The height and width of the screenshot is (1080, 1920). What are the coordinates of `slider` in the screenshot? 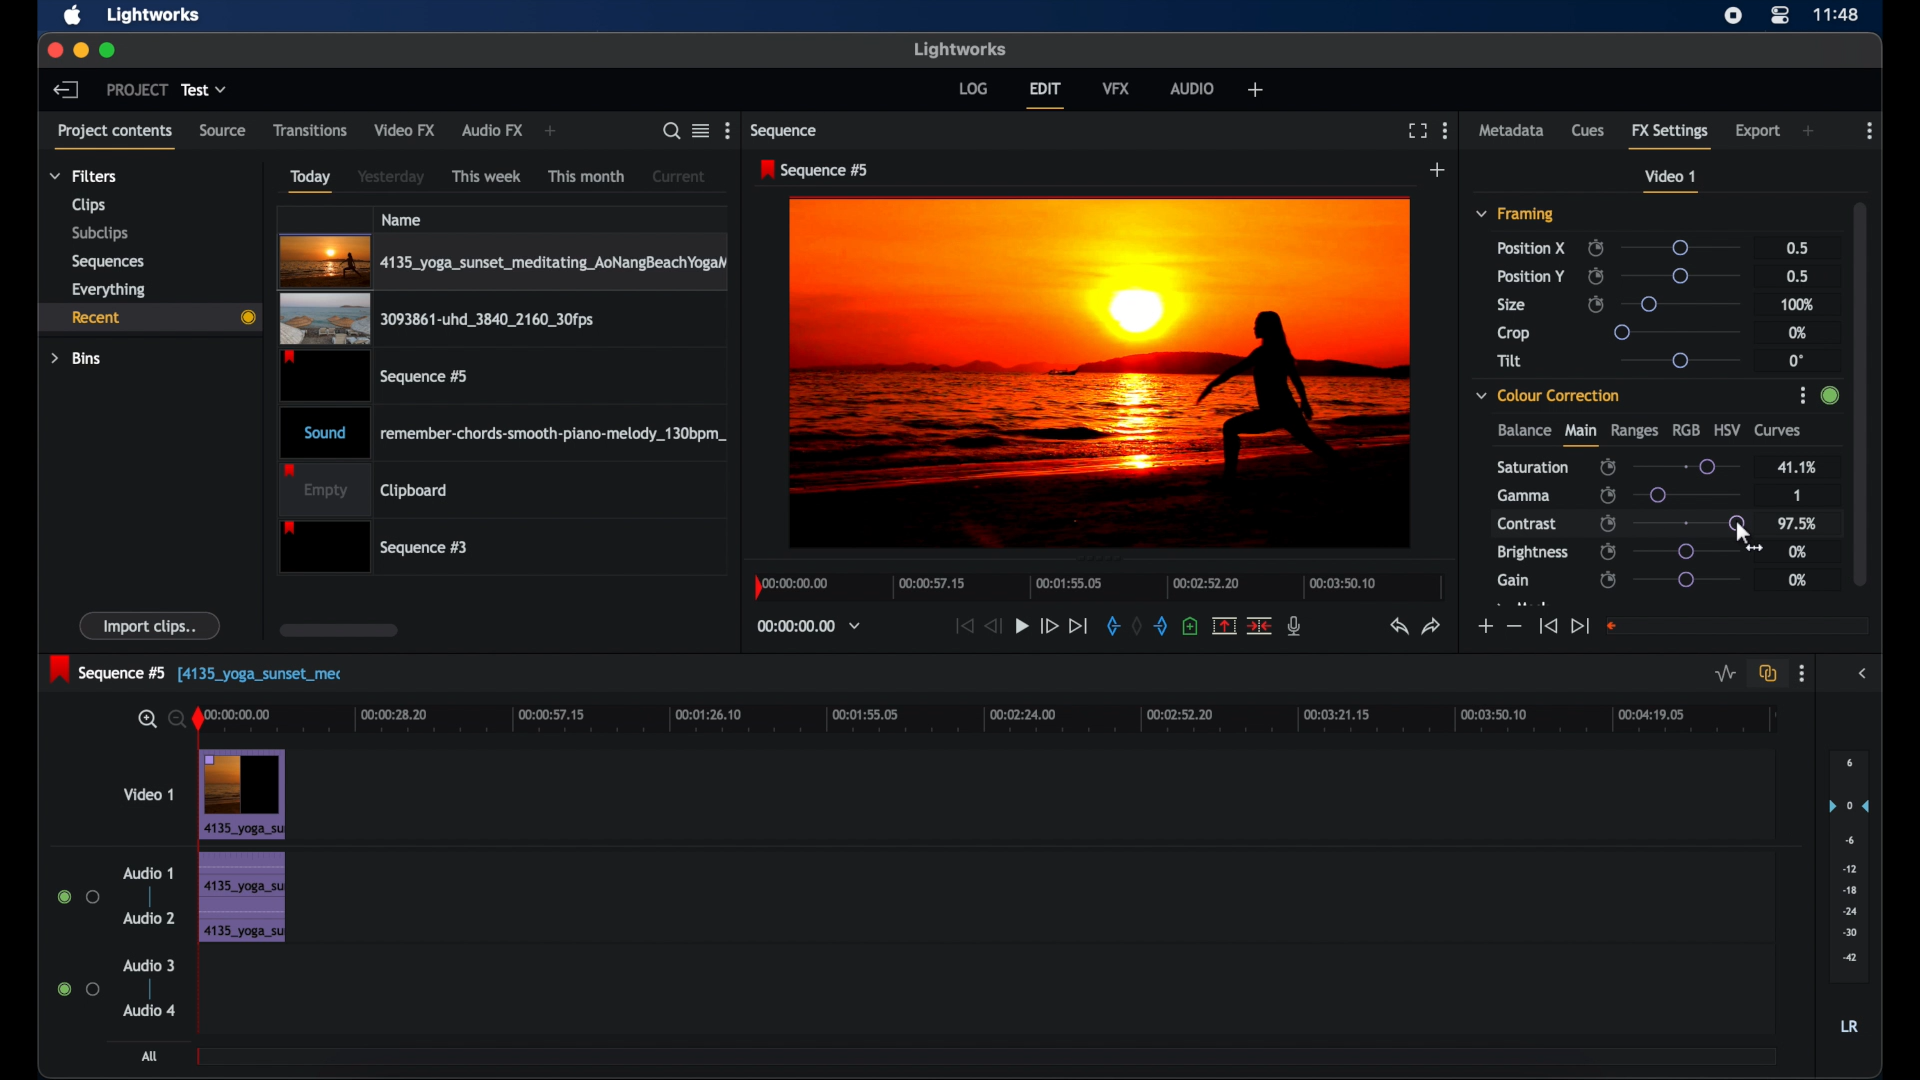 It's located at (1693, 495).